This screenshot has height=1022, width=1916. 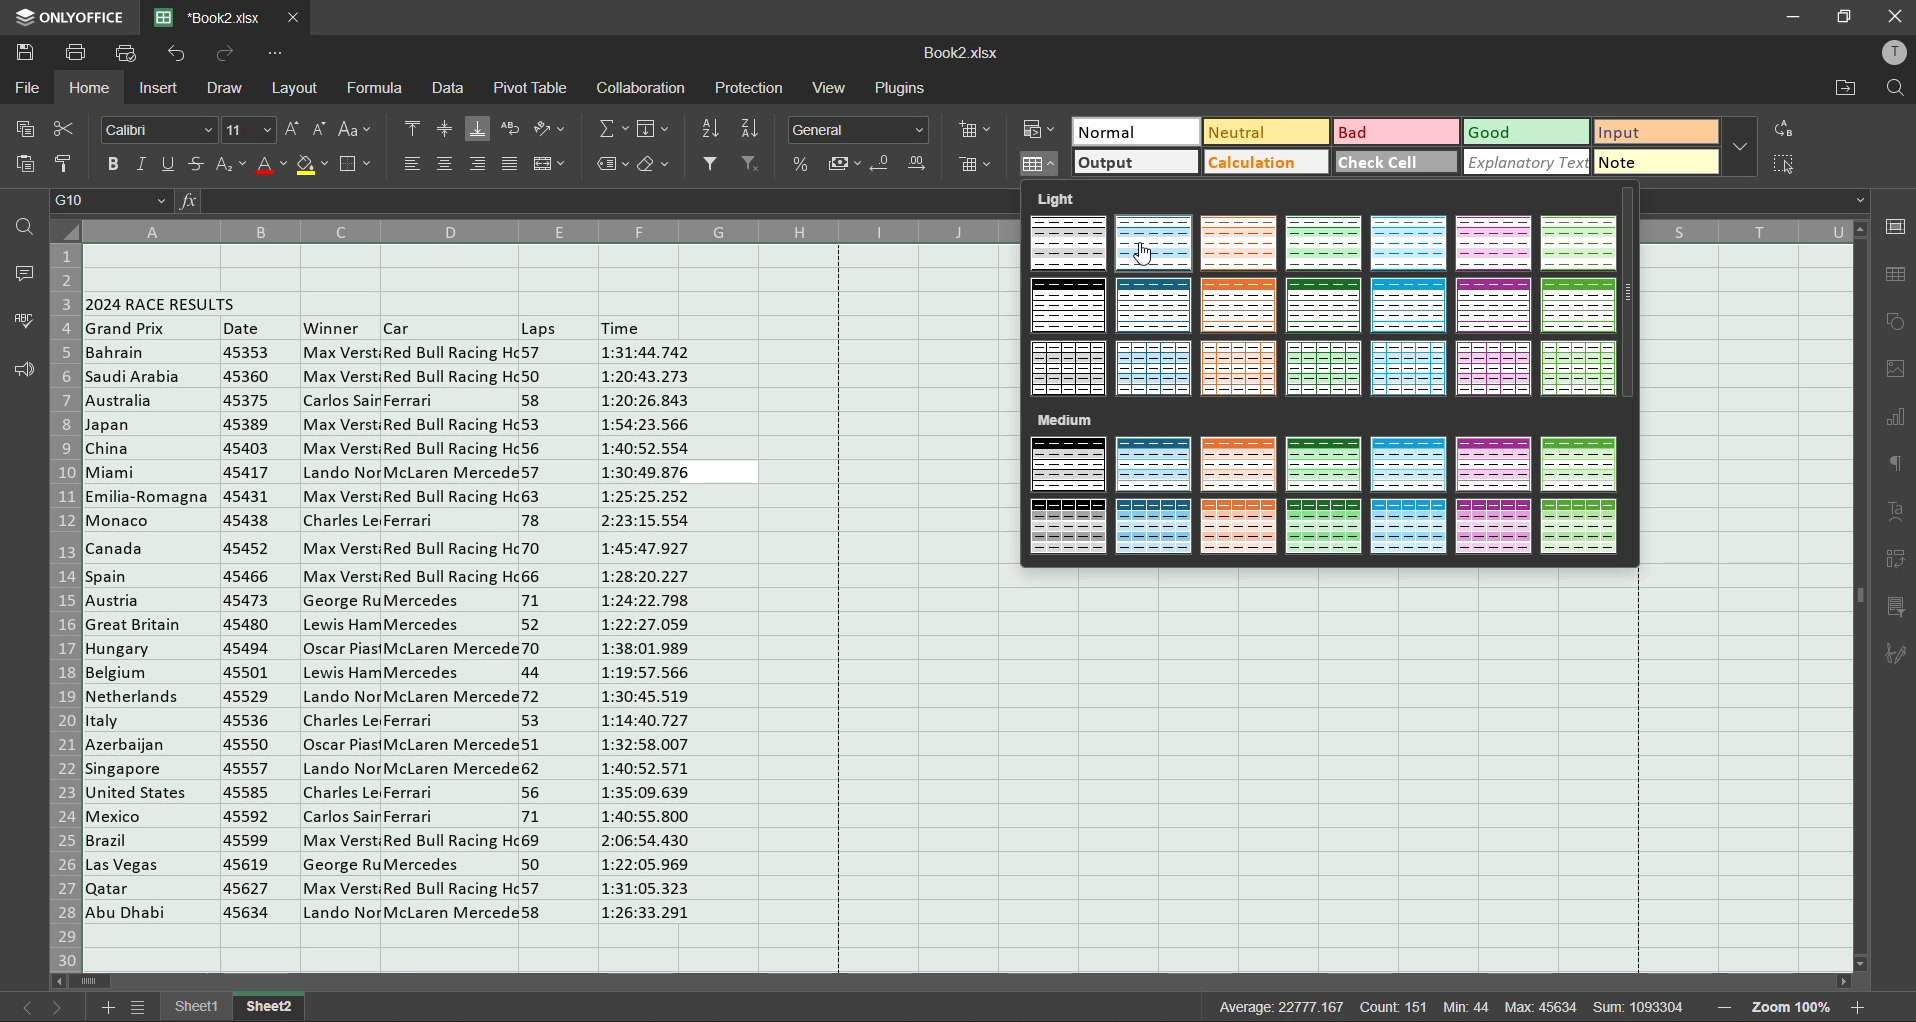 What do you see at coordinates (1394, 163) in the screenshot?
I see `check cell` at bounding box center [1394, 163].